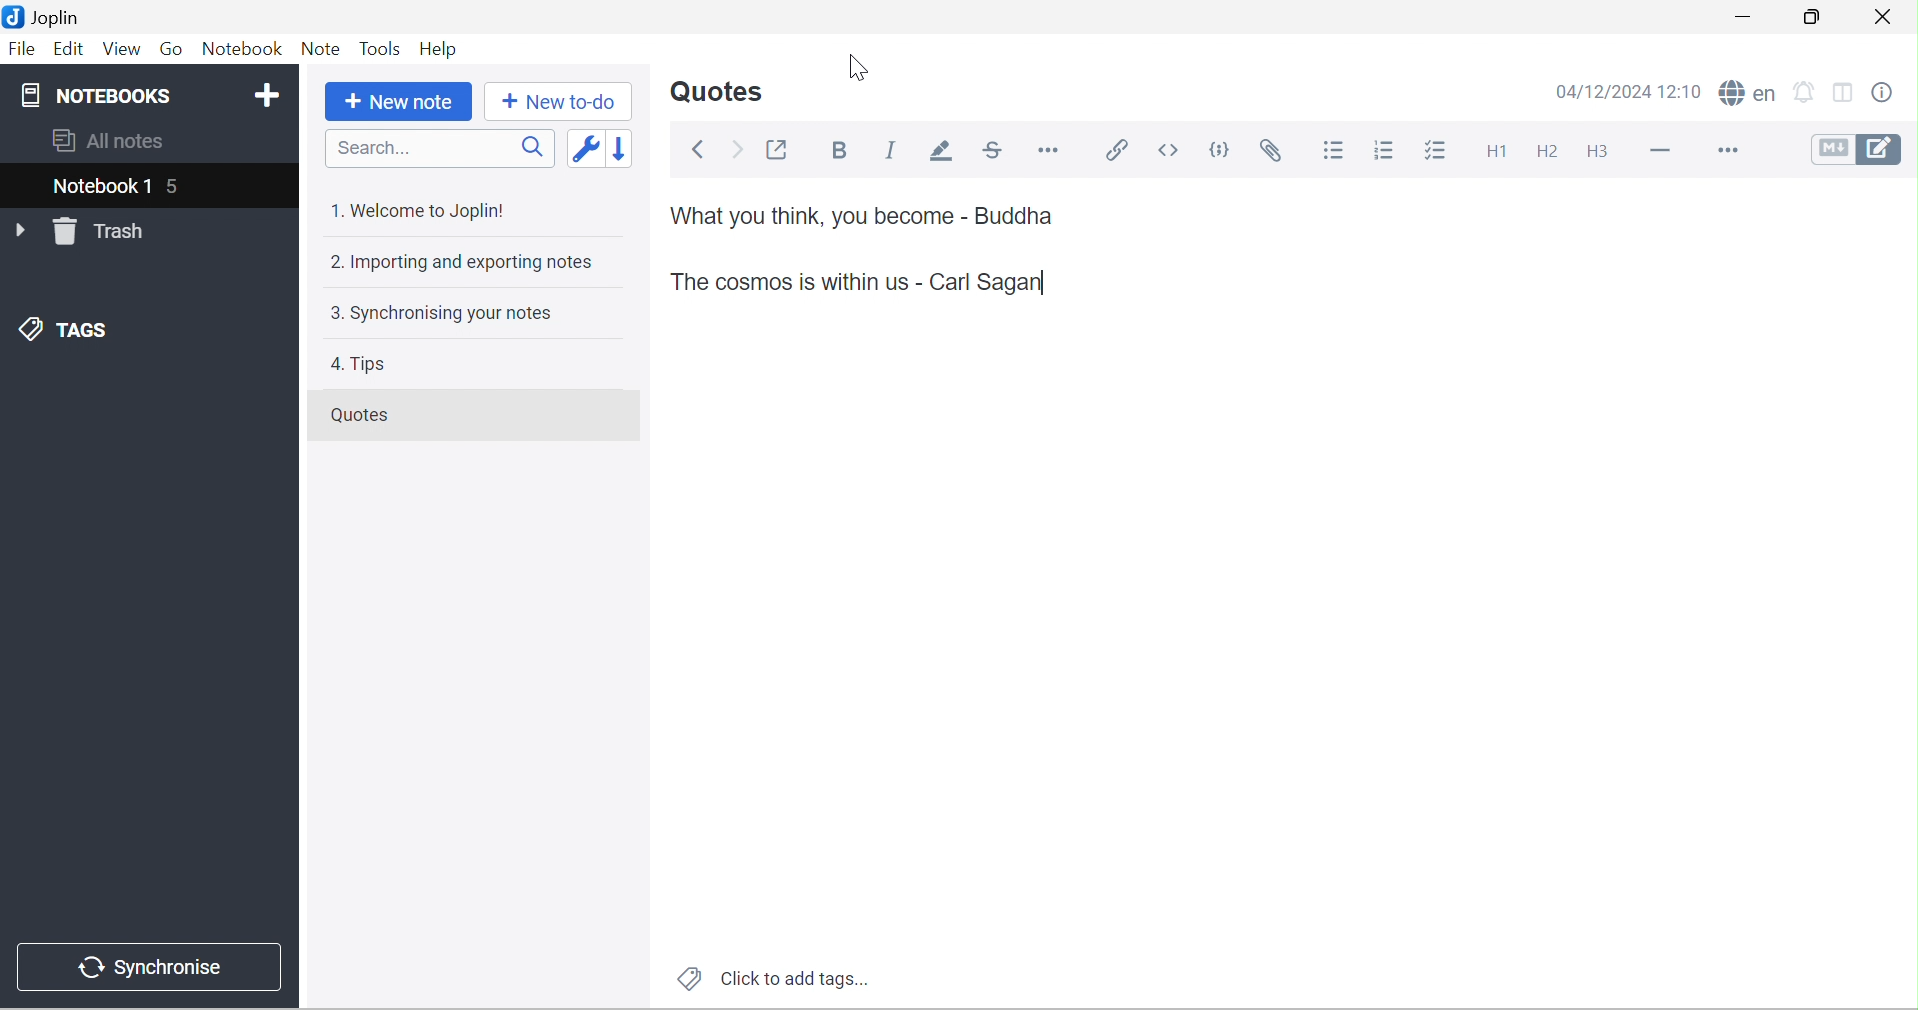 The height and width of the screenshot is (1010, 1918). Describe the element at coordinates (992, 151) in the screenshot. I see `Strikethrough` at that location.